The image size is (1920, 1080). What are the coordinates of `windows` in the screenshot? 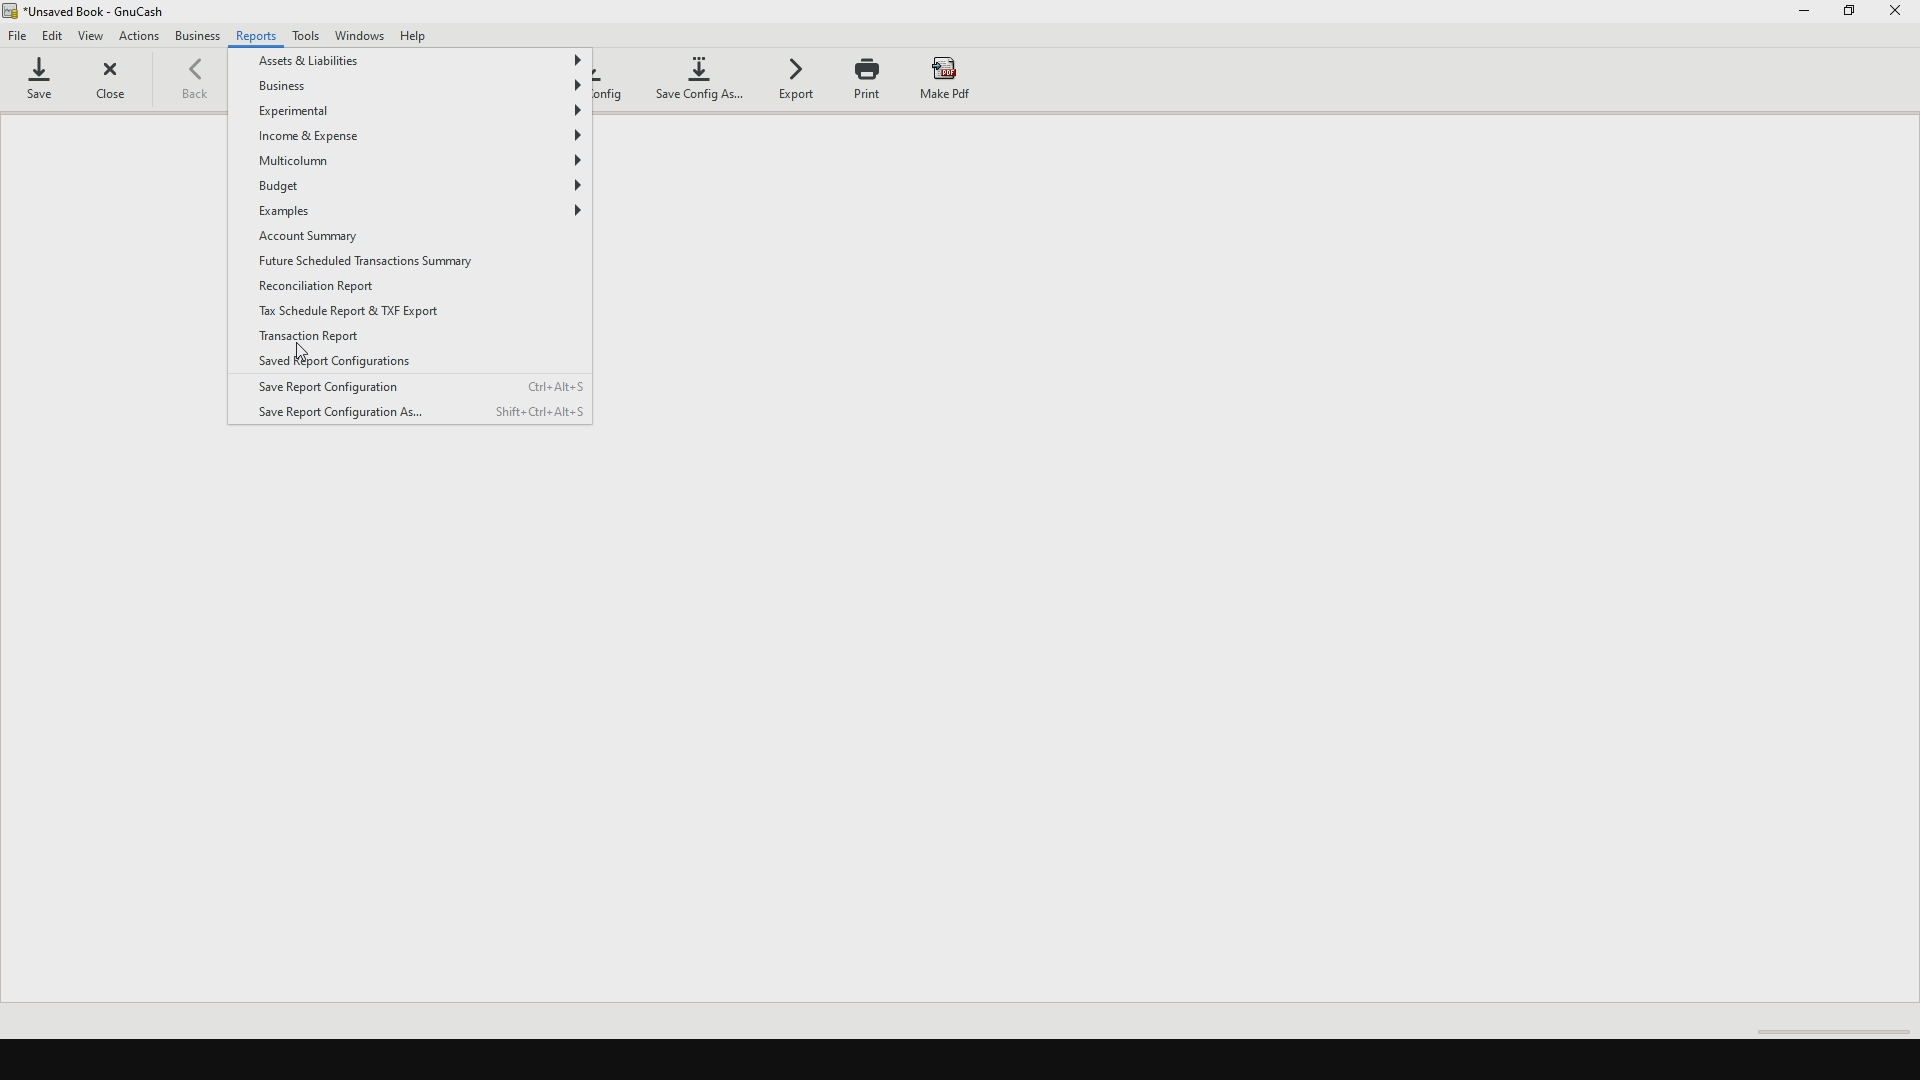 It's located at (362, 36).